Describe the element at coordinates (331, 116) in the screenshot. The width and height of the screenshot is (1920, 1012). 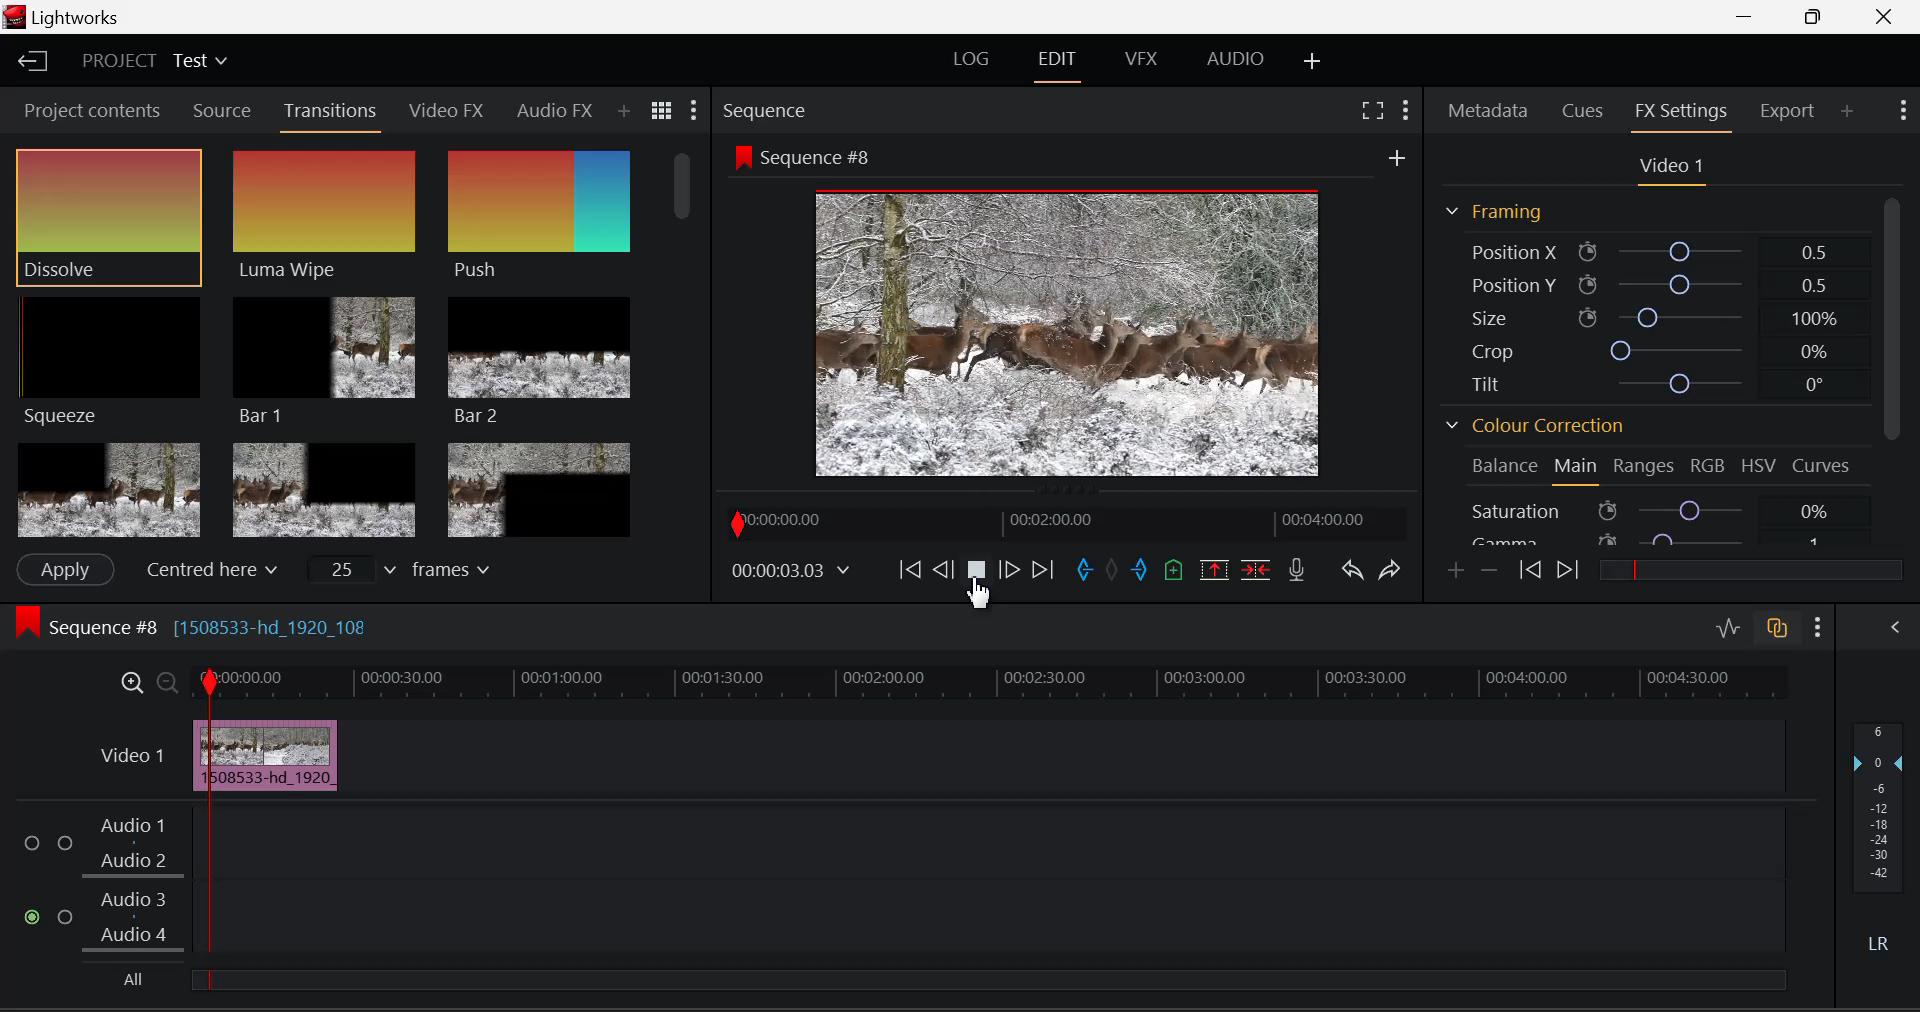
I see `Transitions Panel Open` at that location.